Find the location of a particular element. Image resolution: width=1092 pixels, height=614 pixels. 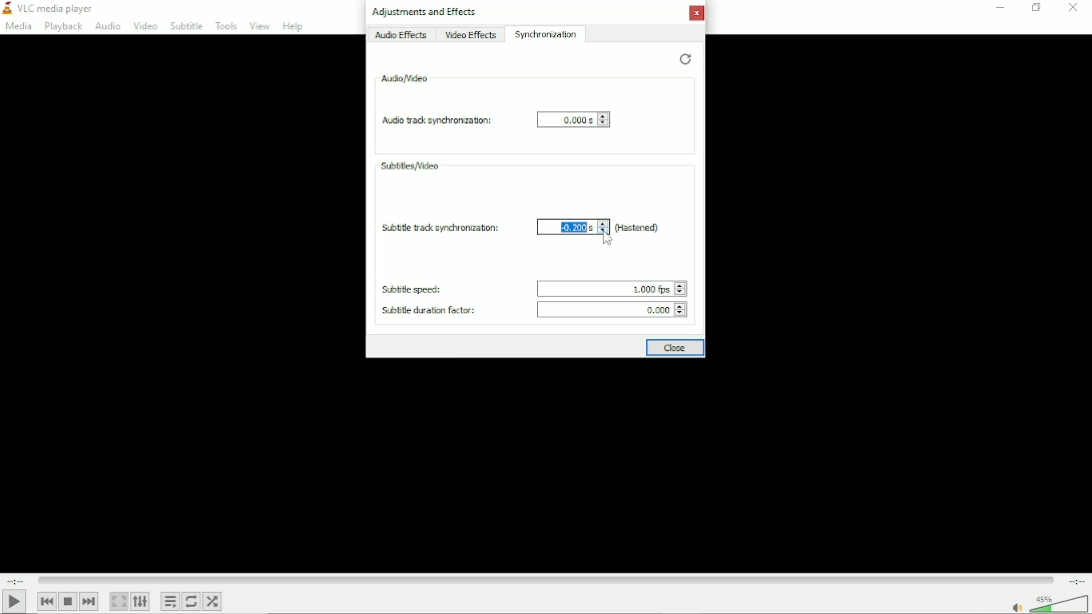

Toggle video in fullscreen is located at coordinates (119, 601).